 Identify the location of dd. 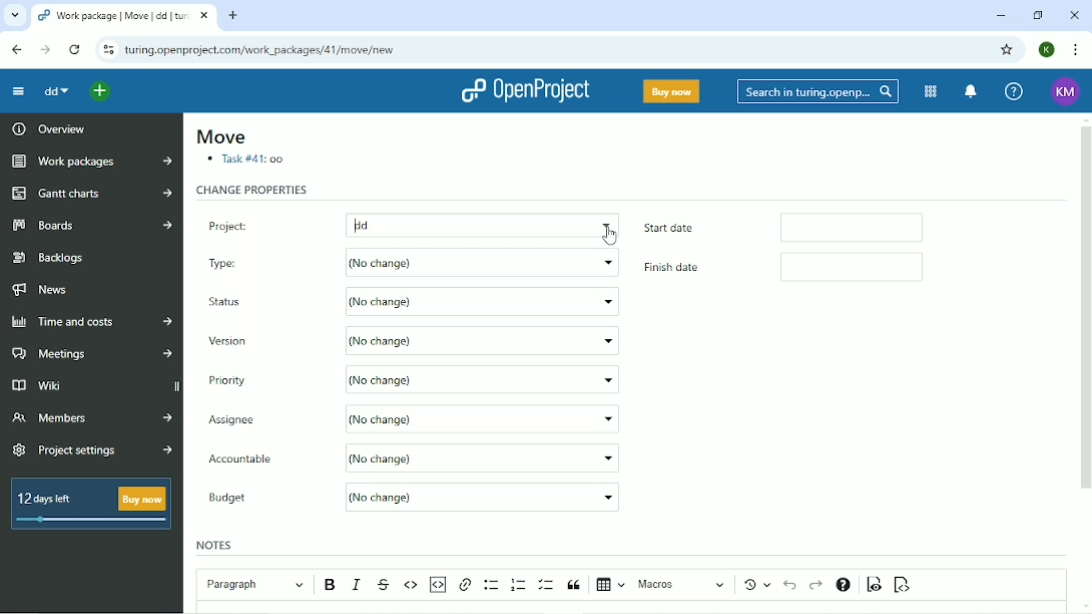
(483, 224).